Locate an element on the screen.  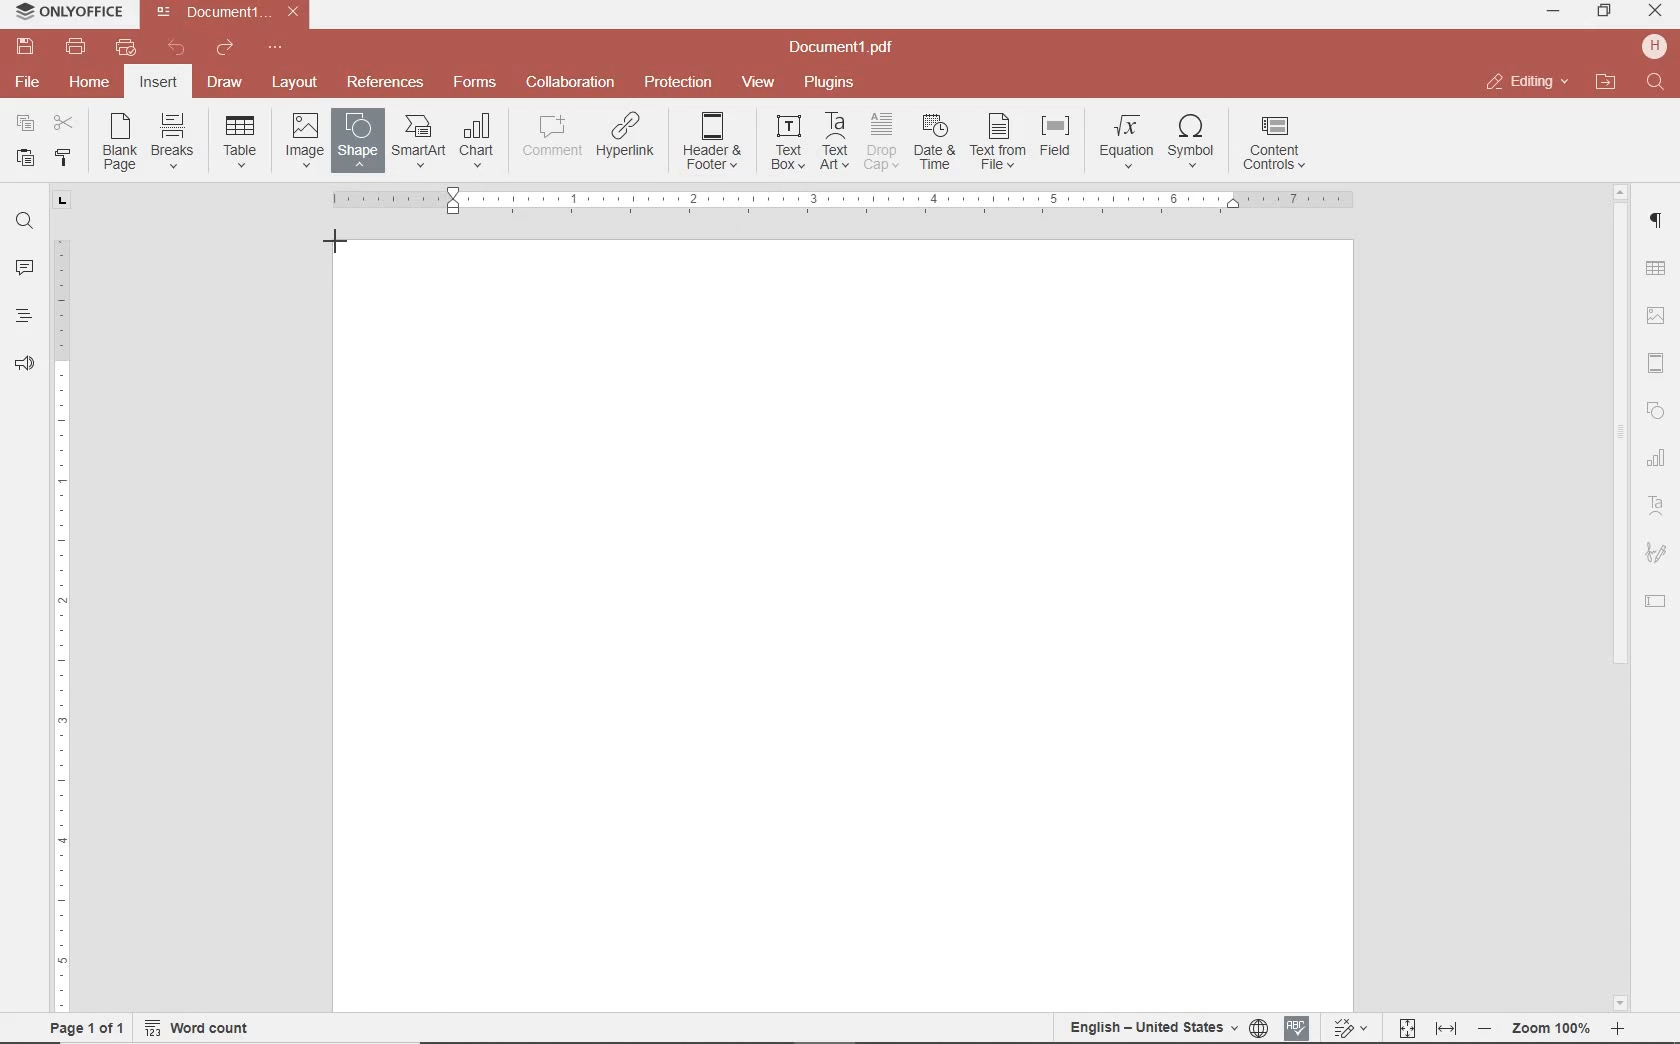
INSERT IMAGES is located at coordinates (305, 139).